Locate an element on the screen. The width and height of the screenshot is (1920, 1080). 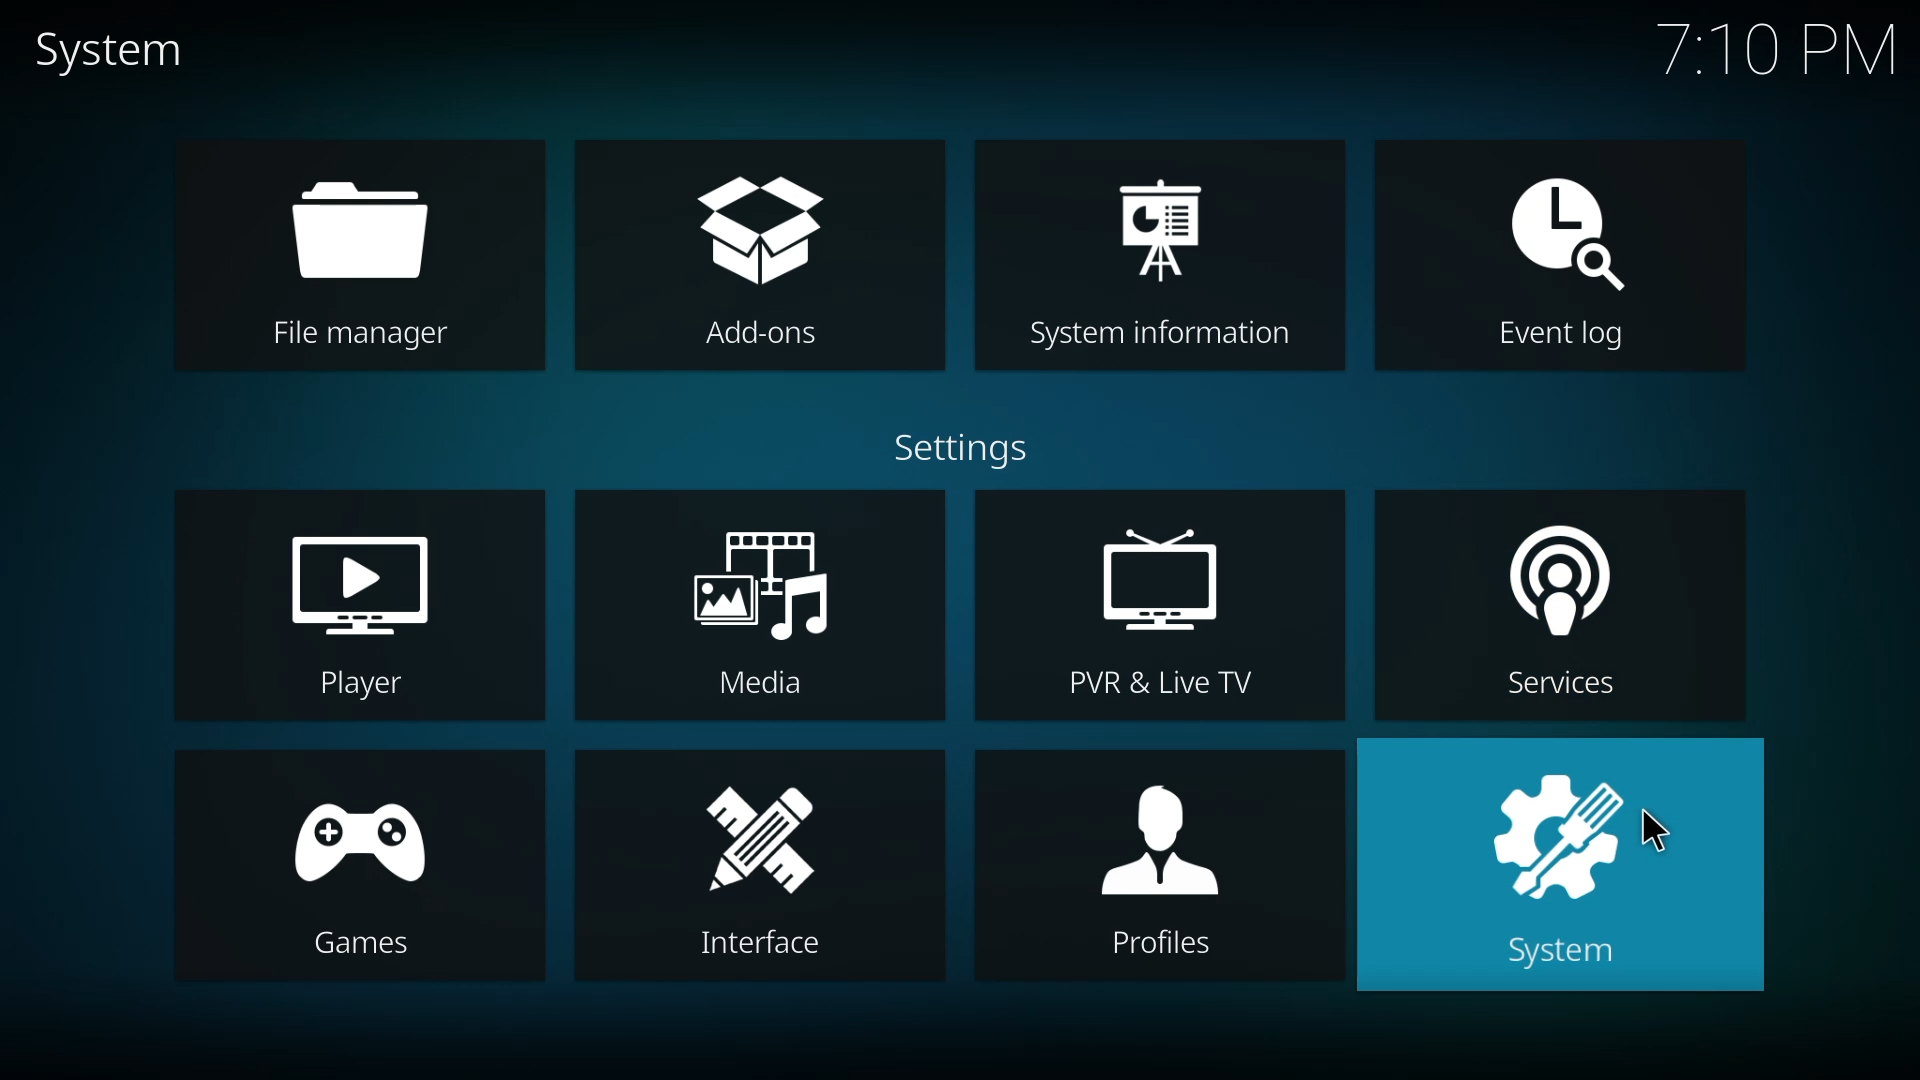
cursor is located at coordinates (1659, 832).